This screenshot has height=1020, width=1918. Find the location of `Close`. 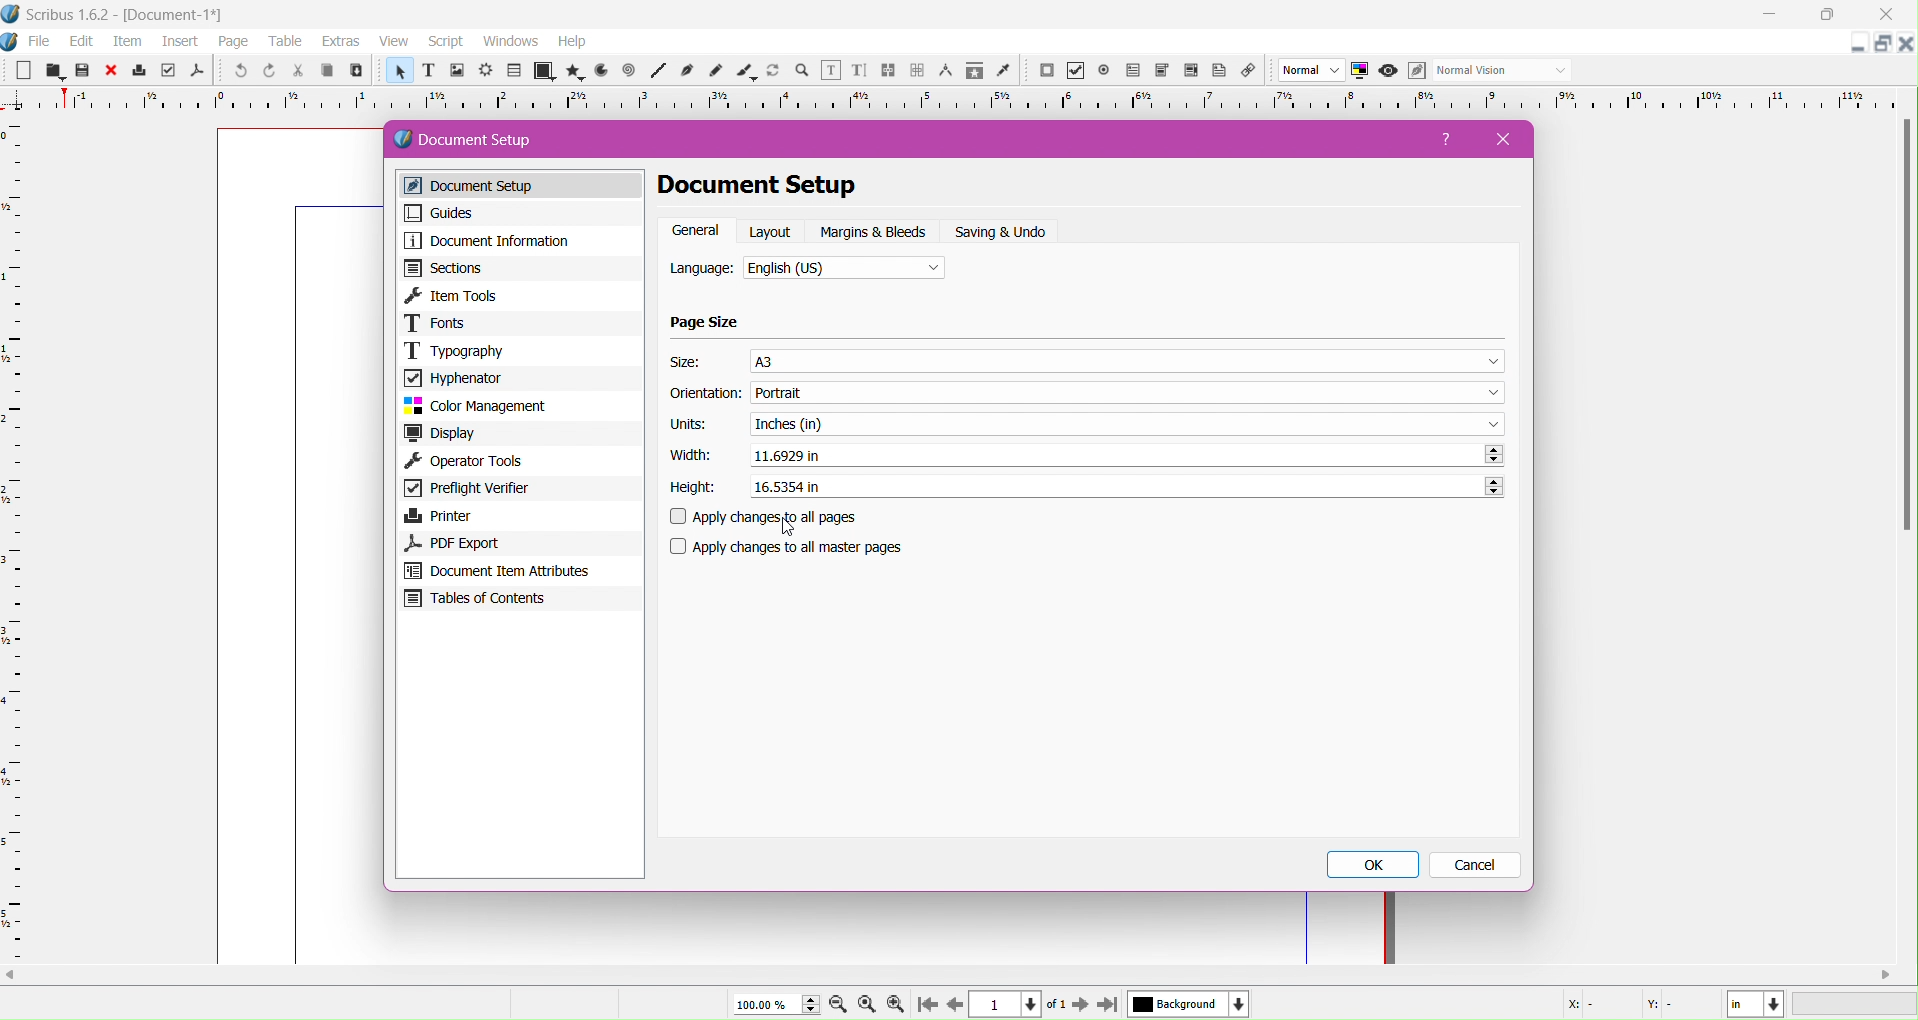

Close is located at coordinates (1497, 139).